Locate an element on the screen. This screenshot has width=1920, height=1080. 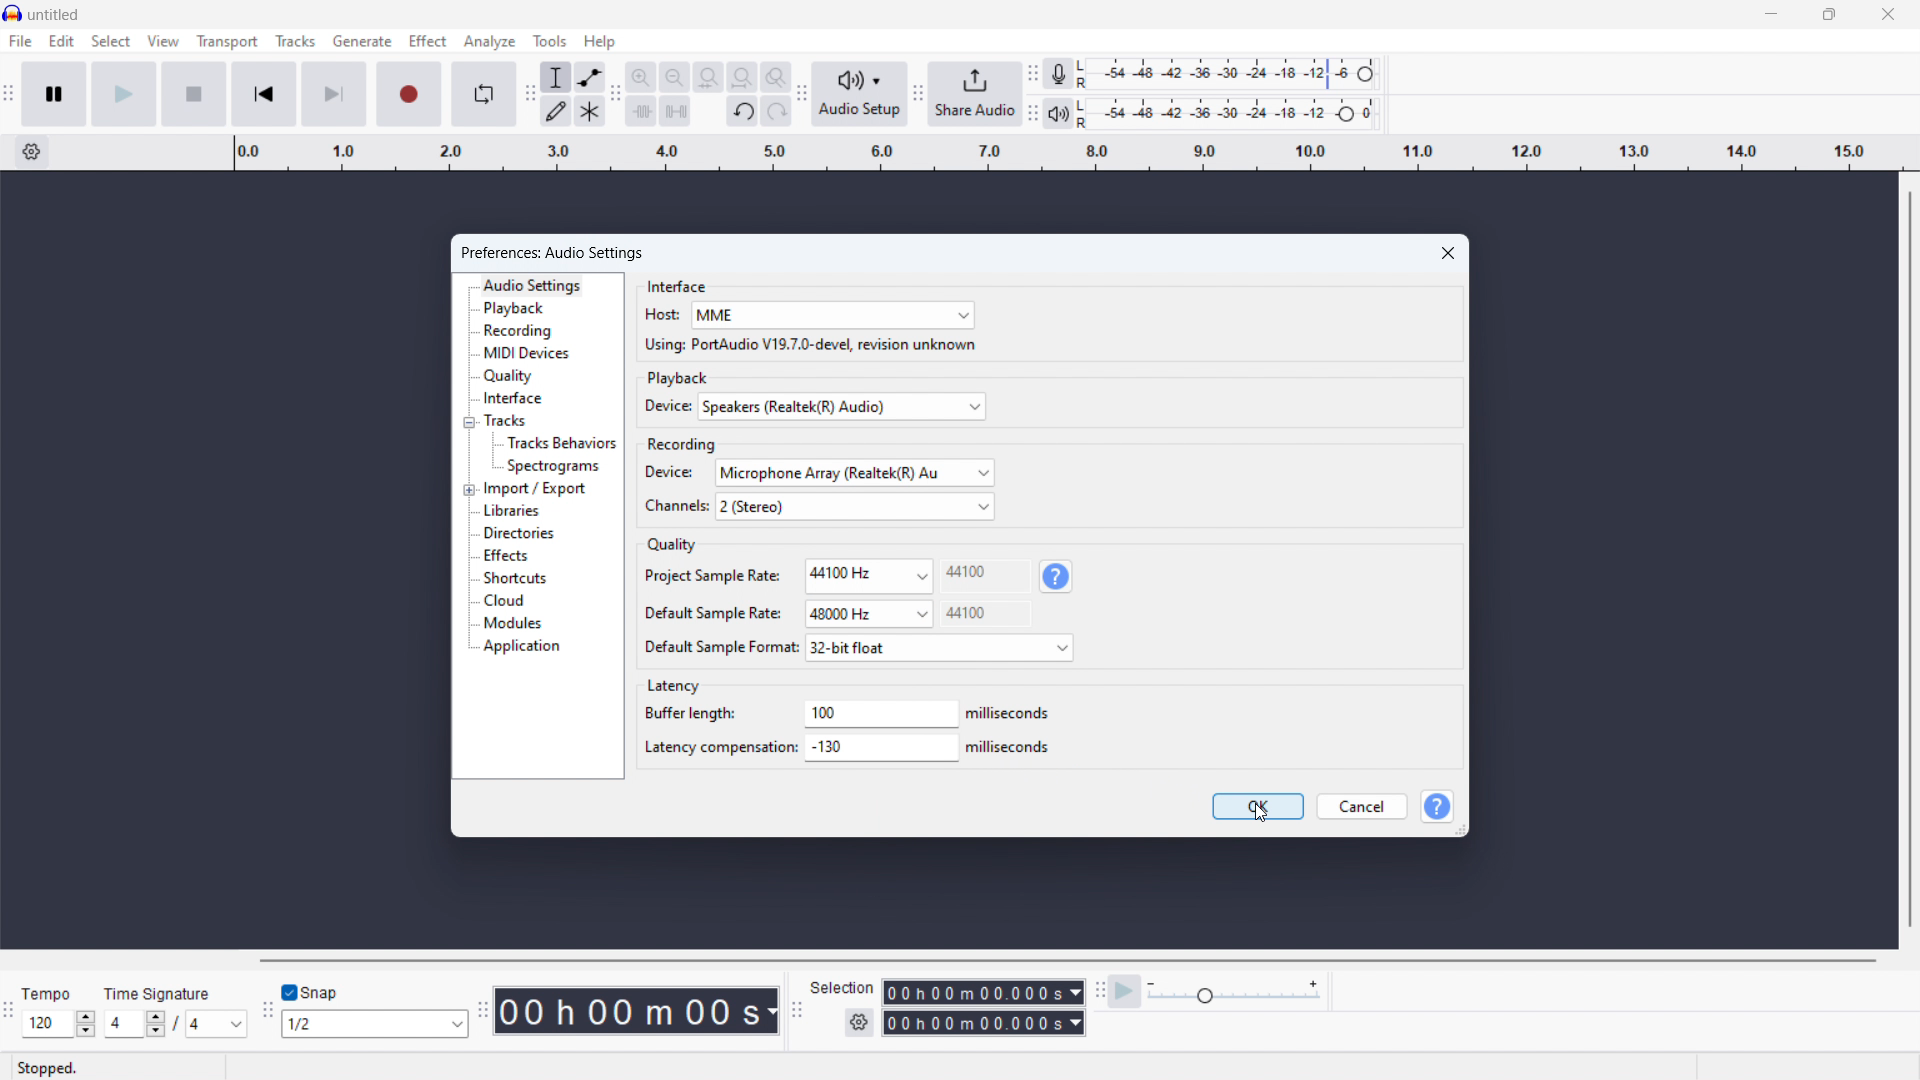
time signature toolbar is located at coordinates (10, 1012).